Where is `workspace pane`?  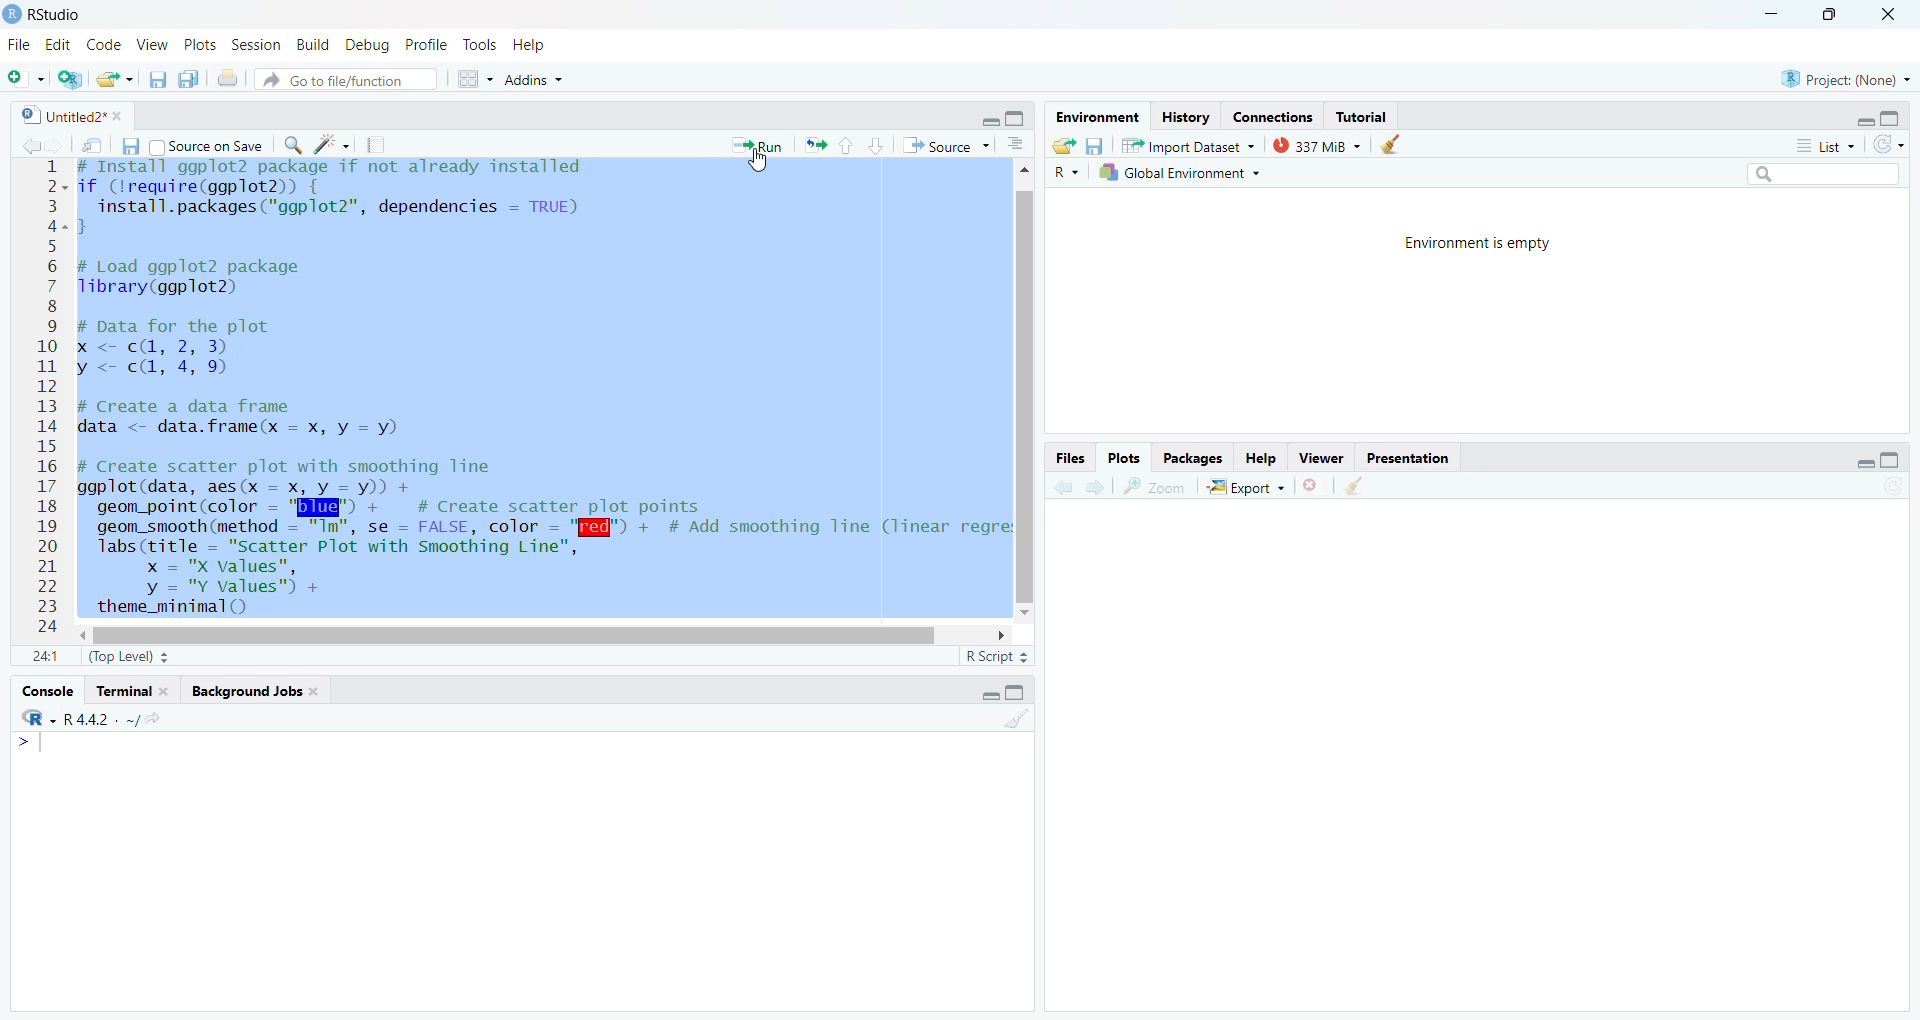
workspace pane is located at coordinates (478, 78).